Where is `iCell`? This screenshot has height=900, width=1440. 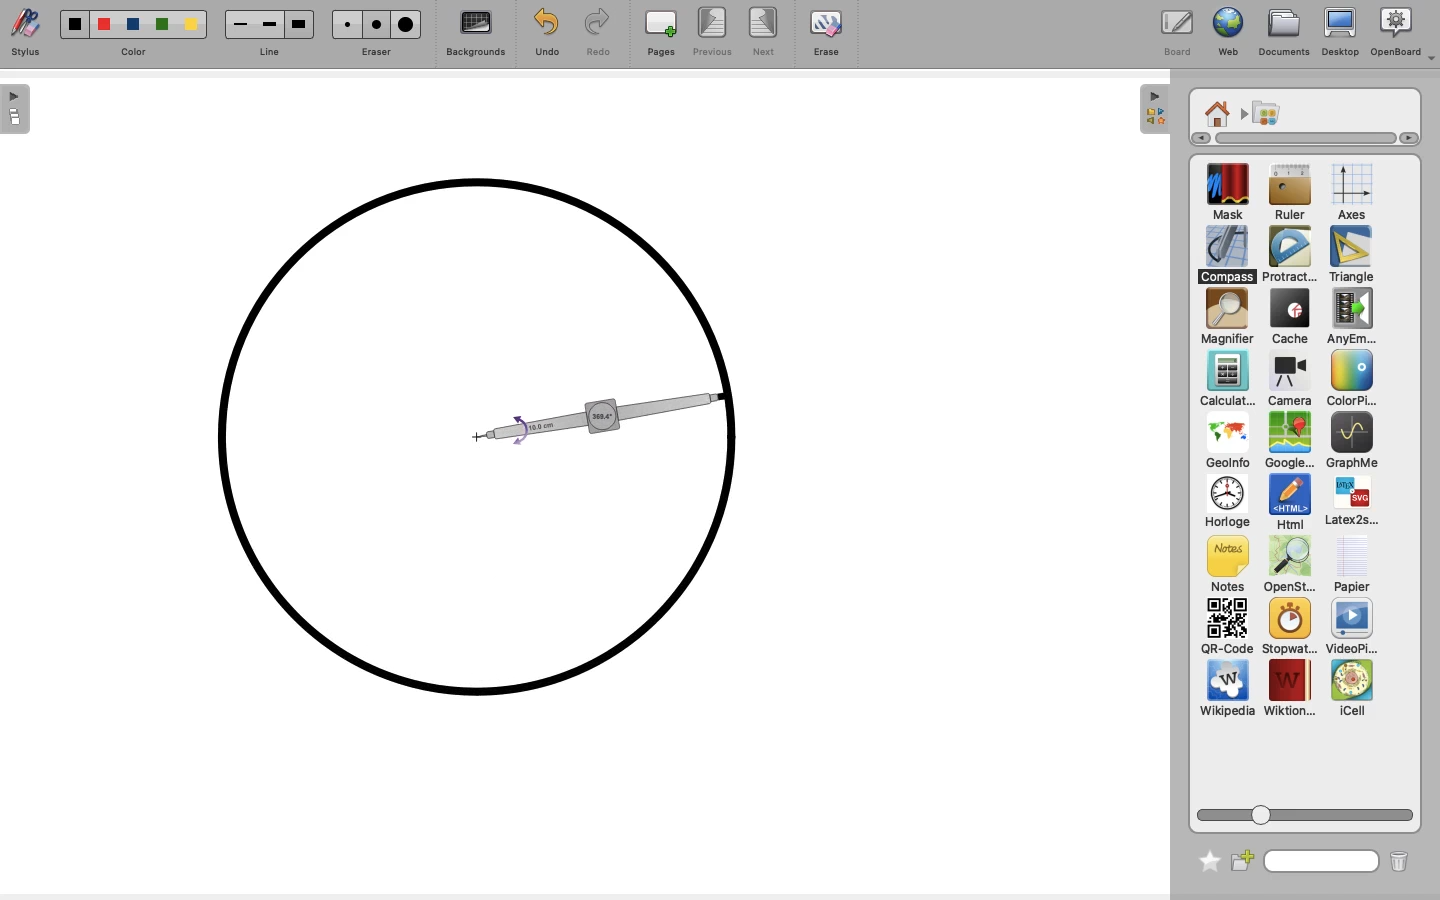 iCell is located at coordinates (1353, 689).